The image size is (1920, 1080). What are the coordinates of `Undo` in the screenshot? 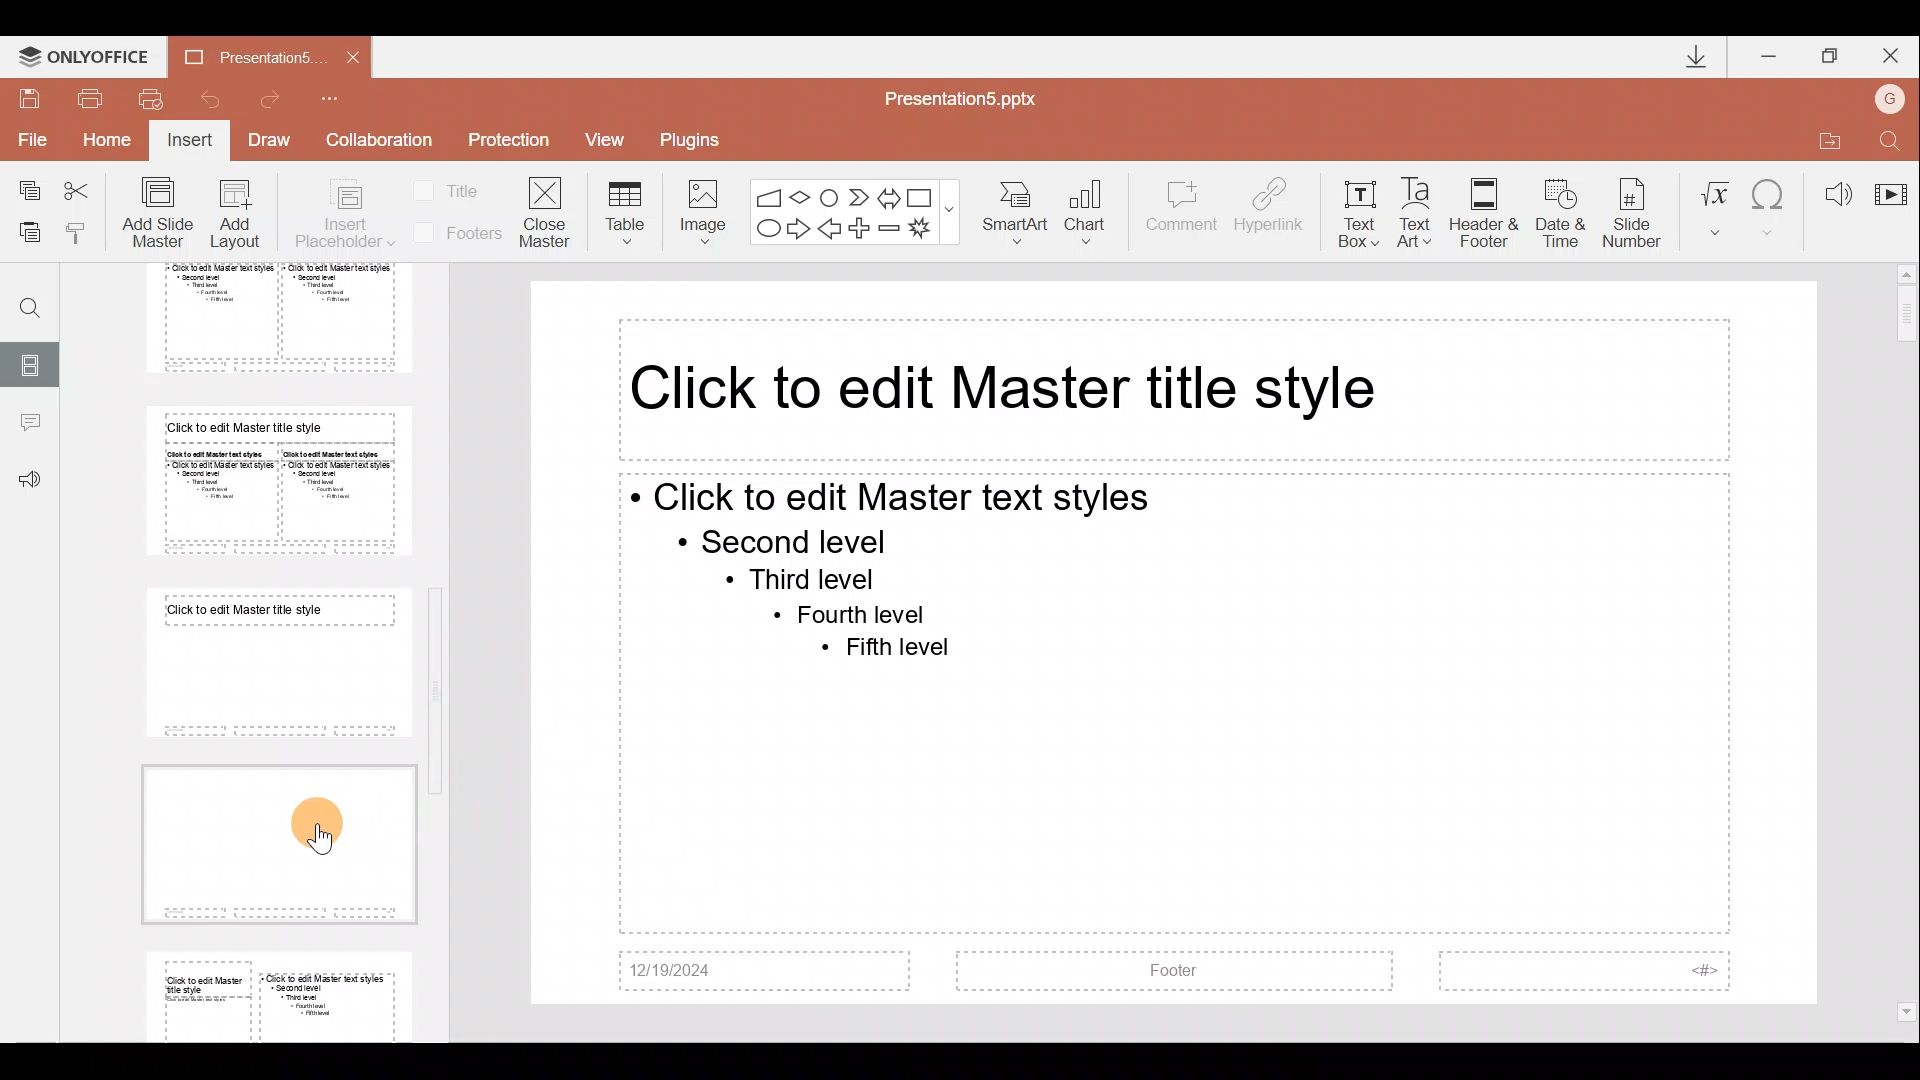 It's located at (209, 98).